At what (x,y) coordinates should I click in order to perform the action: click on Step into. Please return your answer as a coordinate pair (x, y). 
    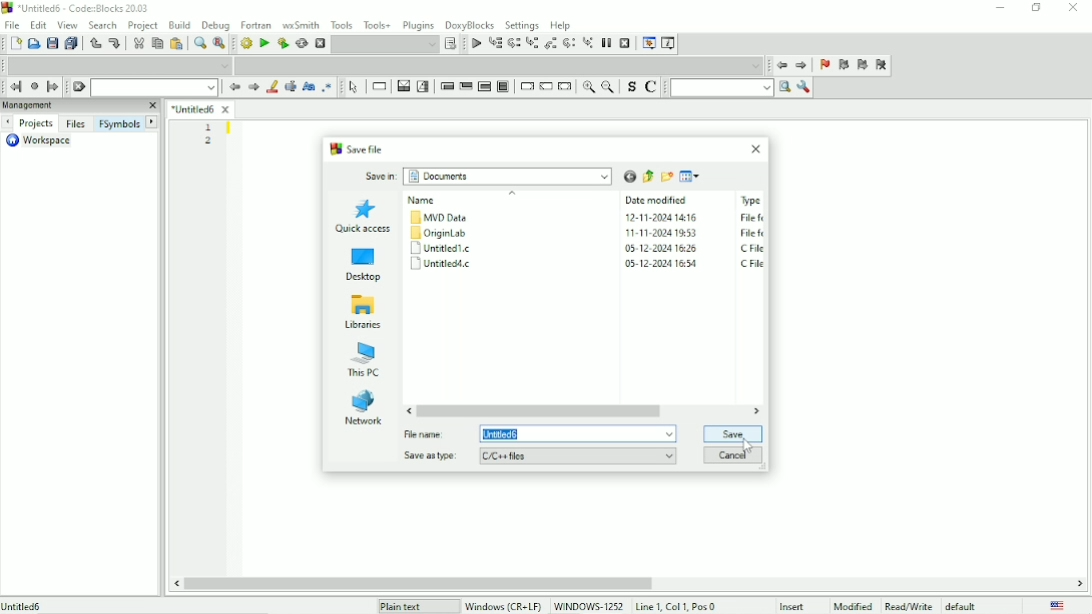
    Looking at the image, I should click on (532, 44).